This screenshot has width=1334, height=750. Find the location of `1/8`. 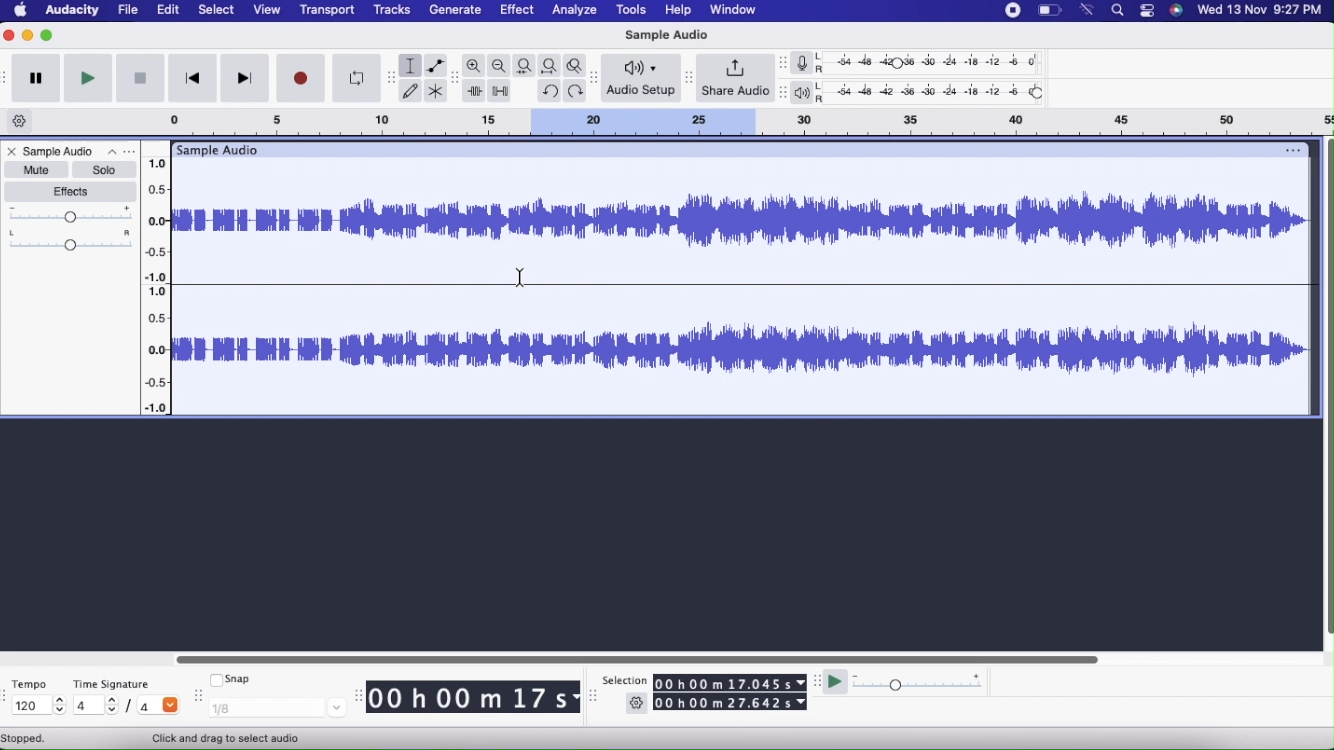

1/8 is located at coordinates (278, 707).